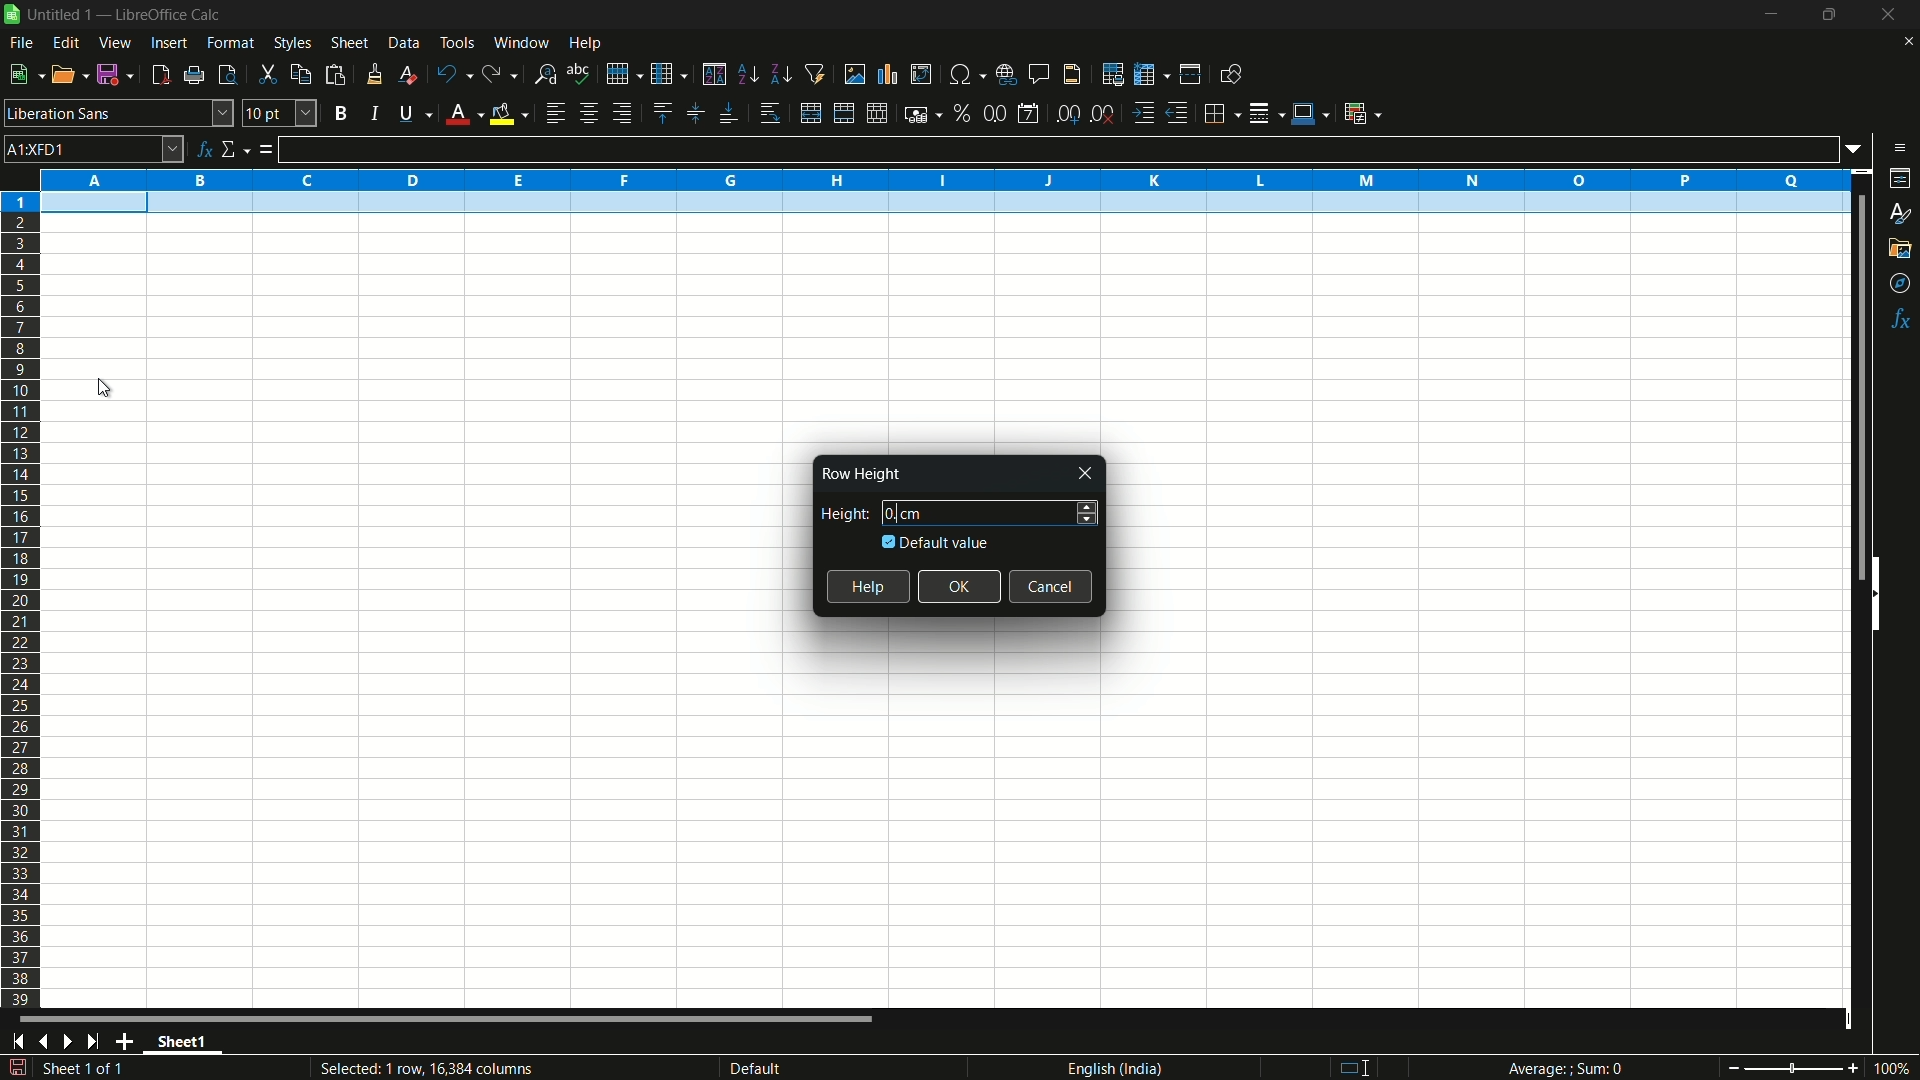  I want to click on cut, so click(267, 74).